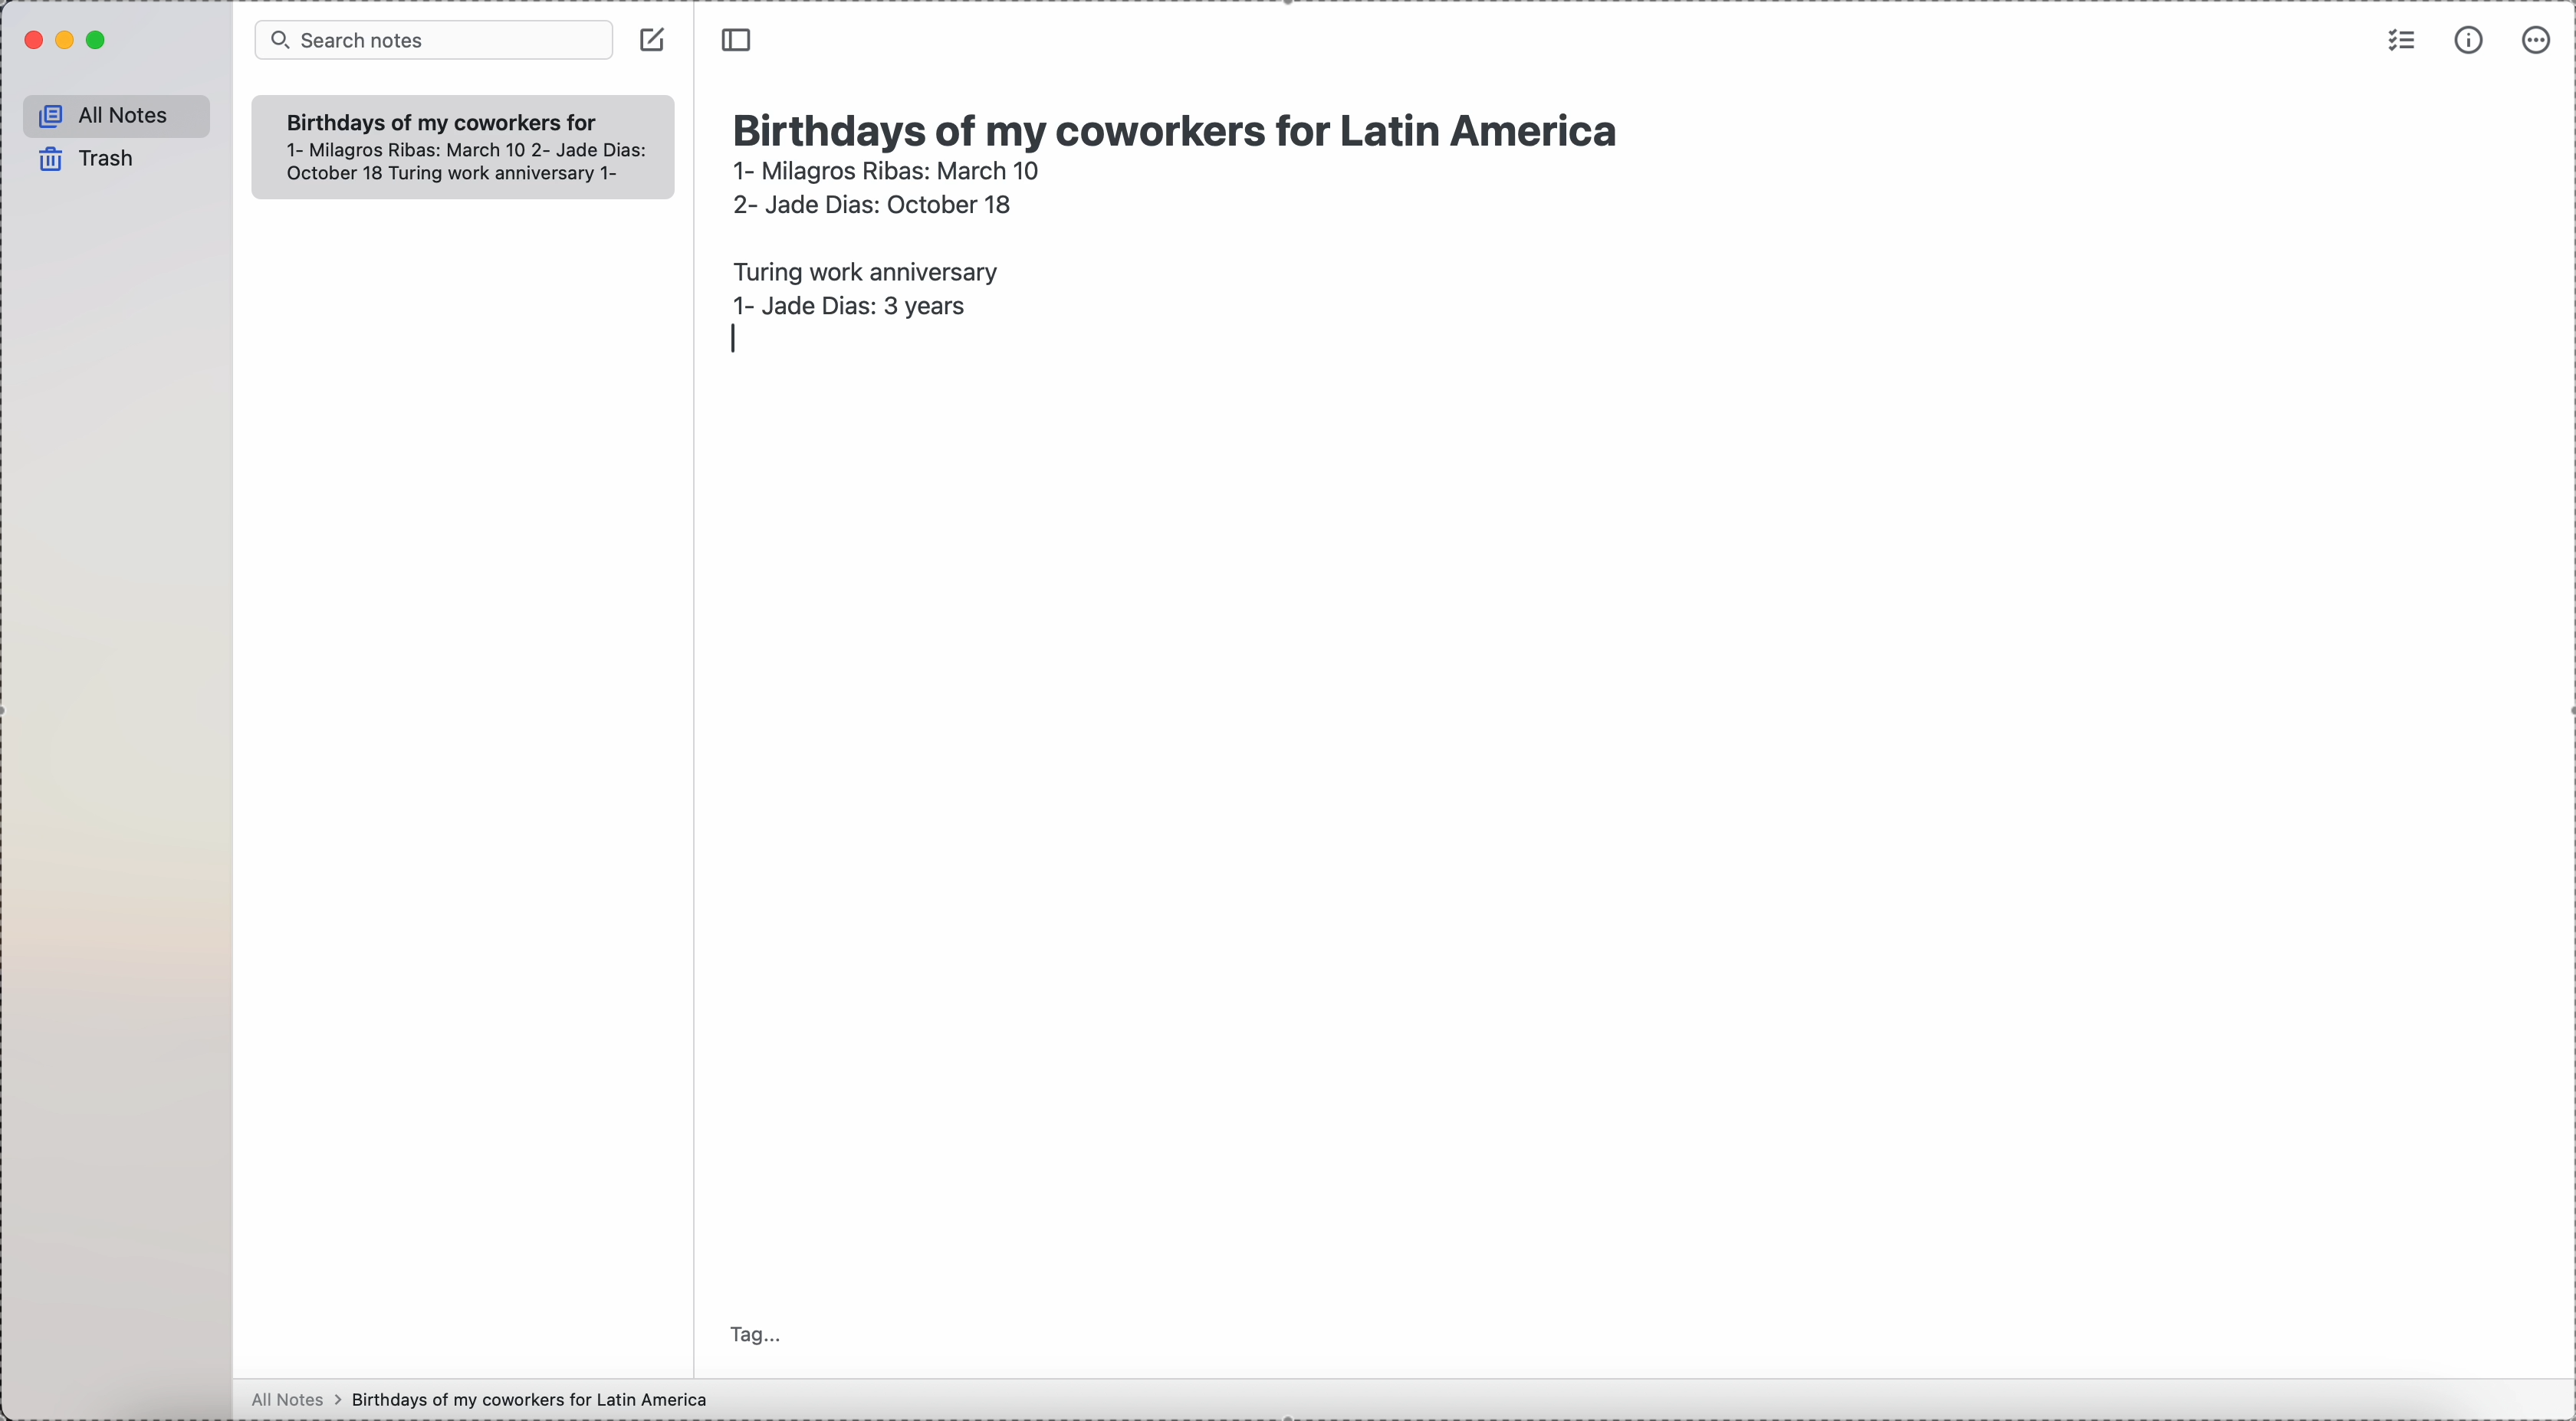 The width and height of the screenshot is (2576, 1421). Describe the element at coordinates (69, 42) in the screenshot. I see `minimize Simplenote` at that location.